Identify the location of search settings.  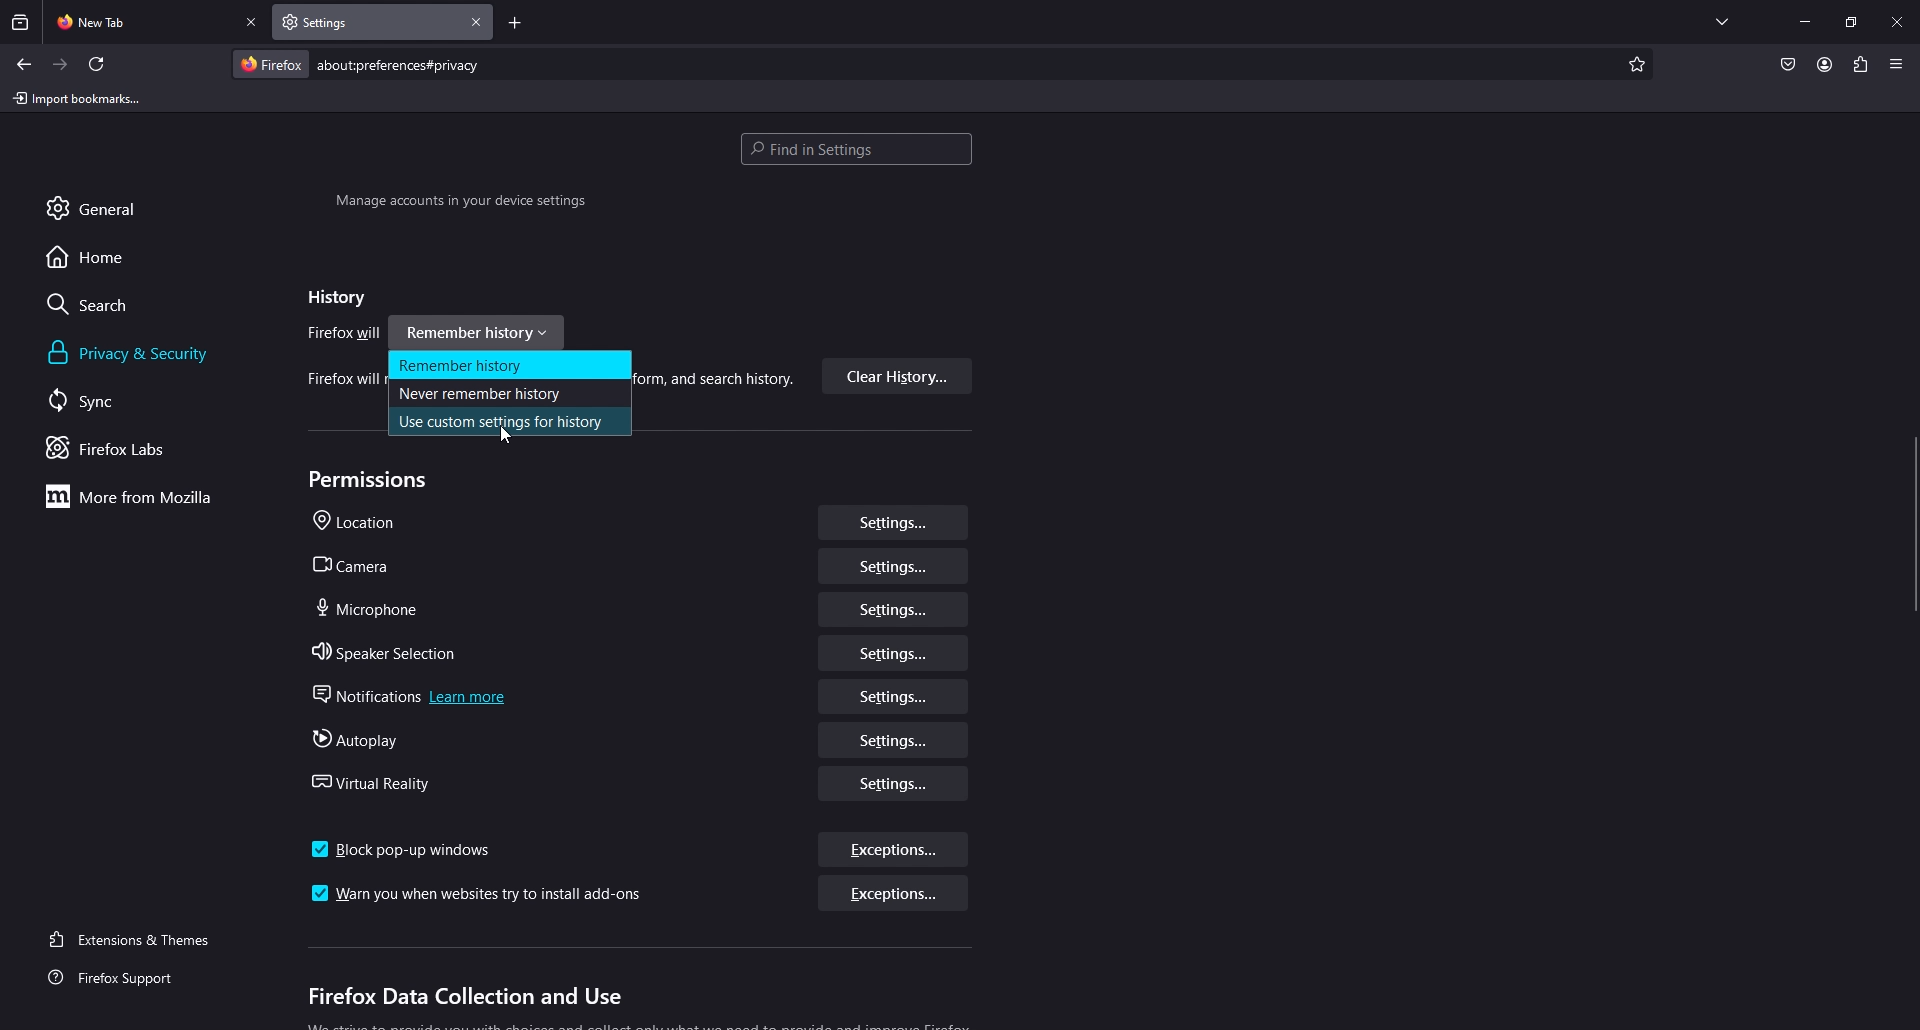
(856, 151).